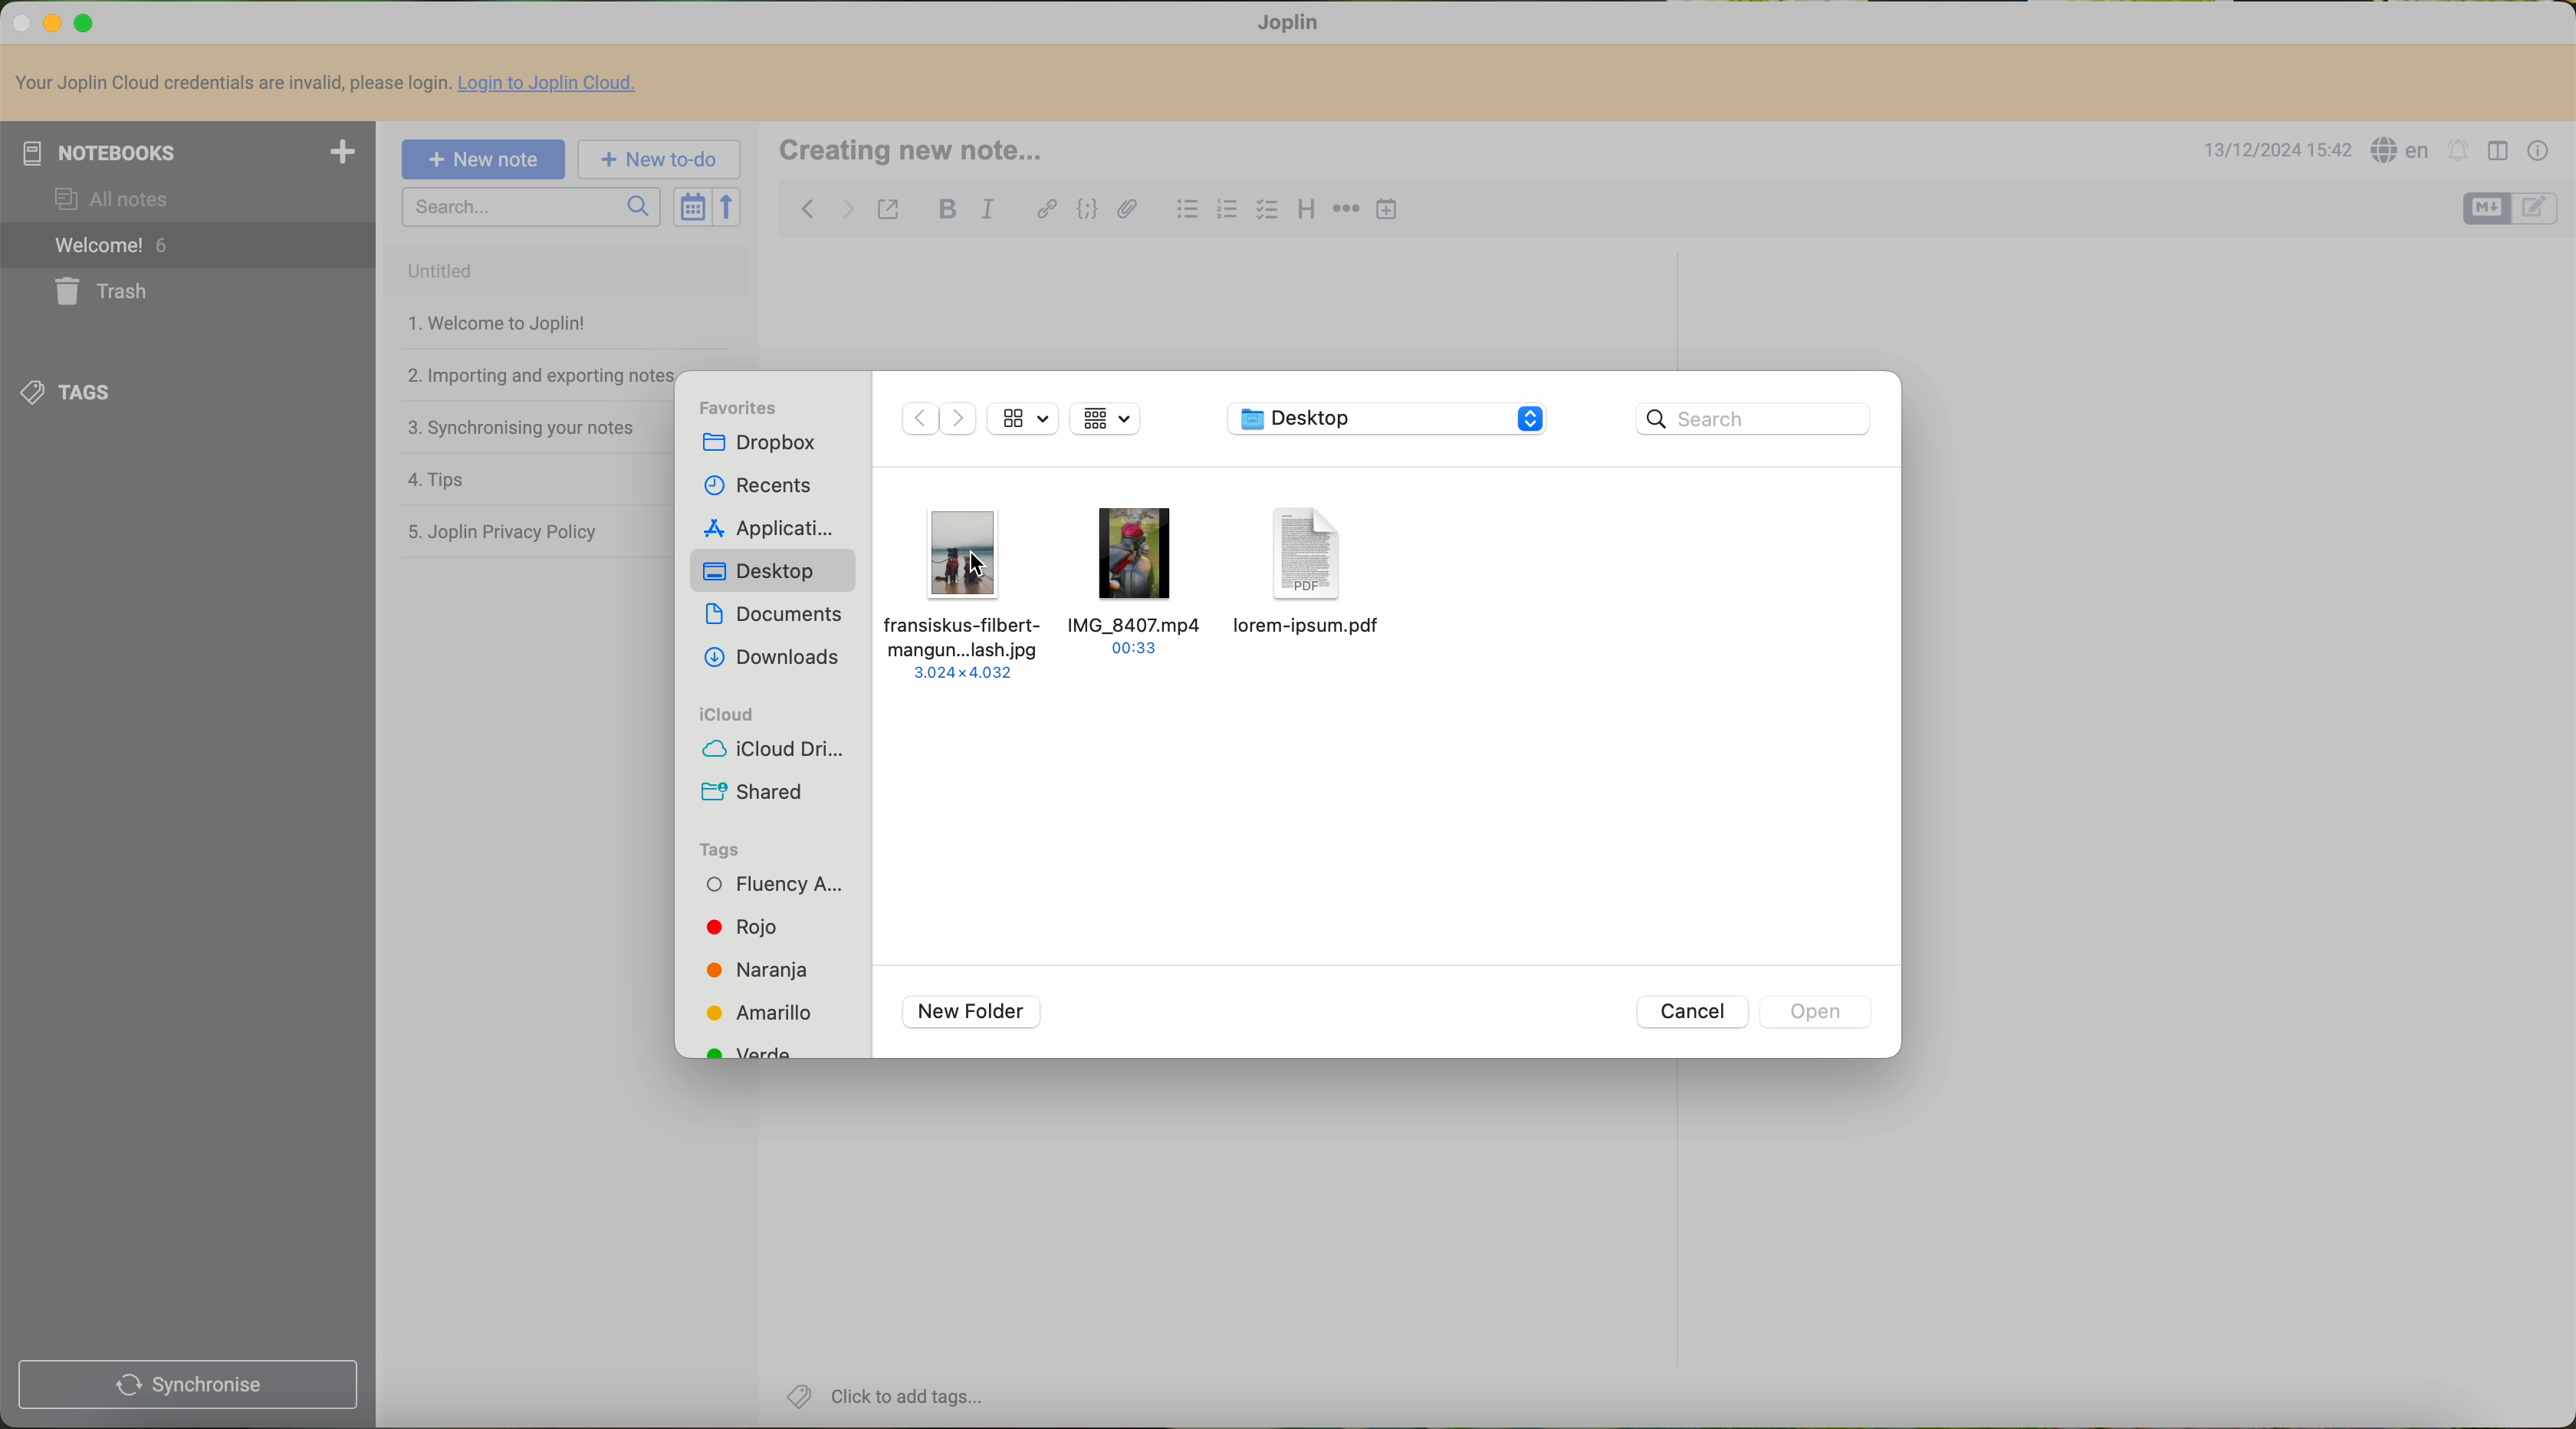 The height and width of the screenshot is (1429, 2576). Describe the element at coordinates (889, 211) in the screenshot. I see `toggle external editing` at that location.